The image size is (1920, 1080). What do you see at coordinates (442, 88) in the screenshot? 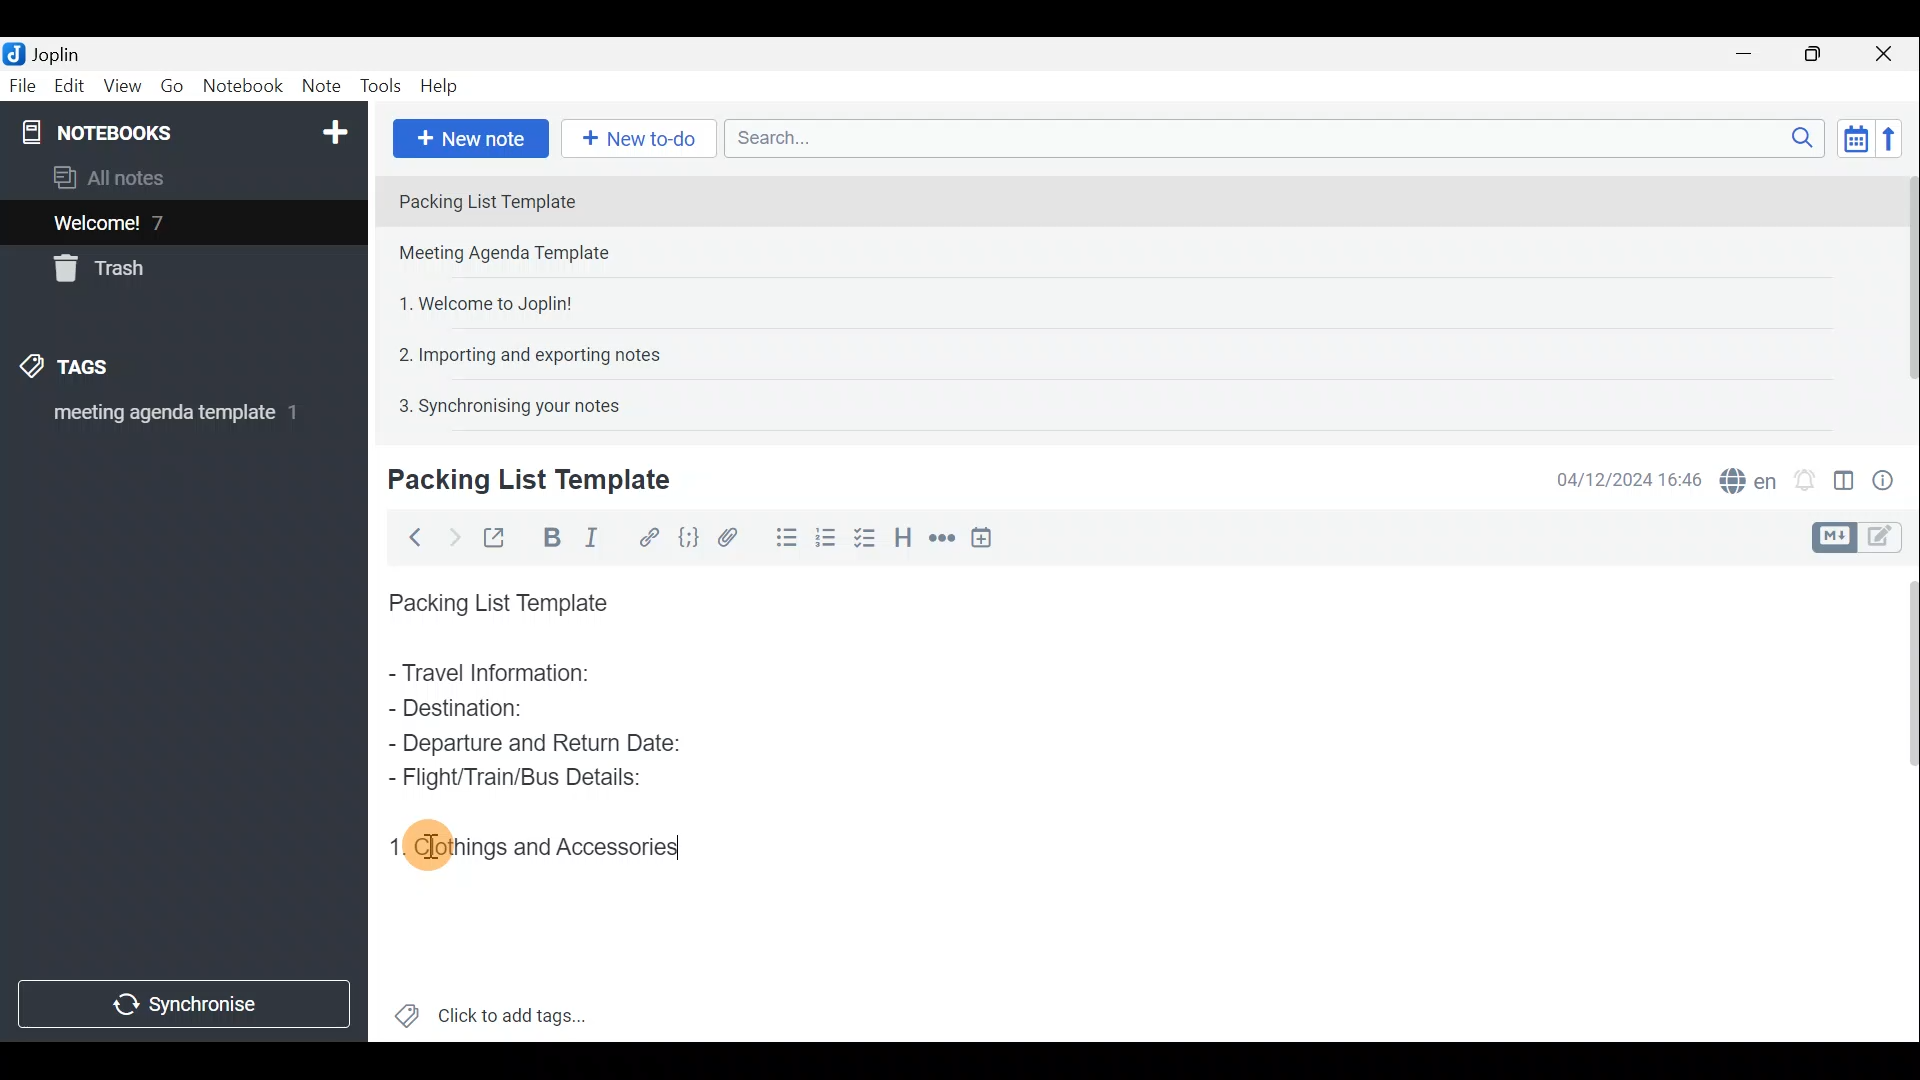
I see `Help` at bounding box center [442, 88].